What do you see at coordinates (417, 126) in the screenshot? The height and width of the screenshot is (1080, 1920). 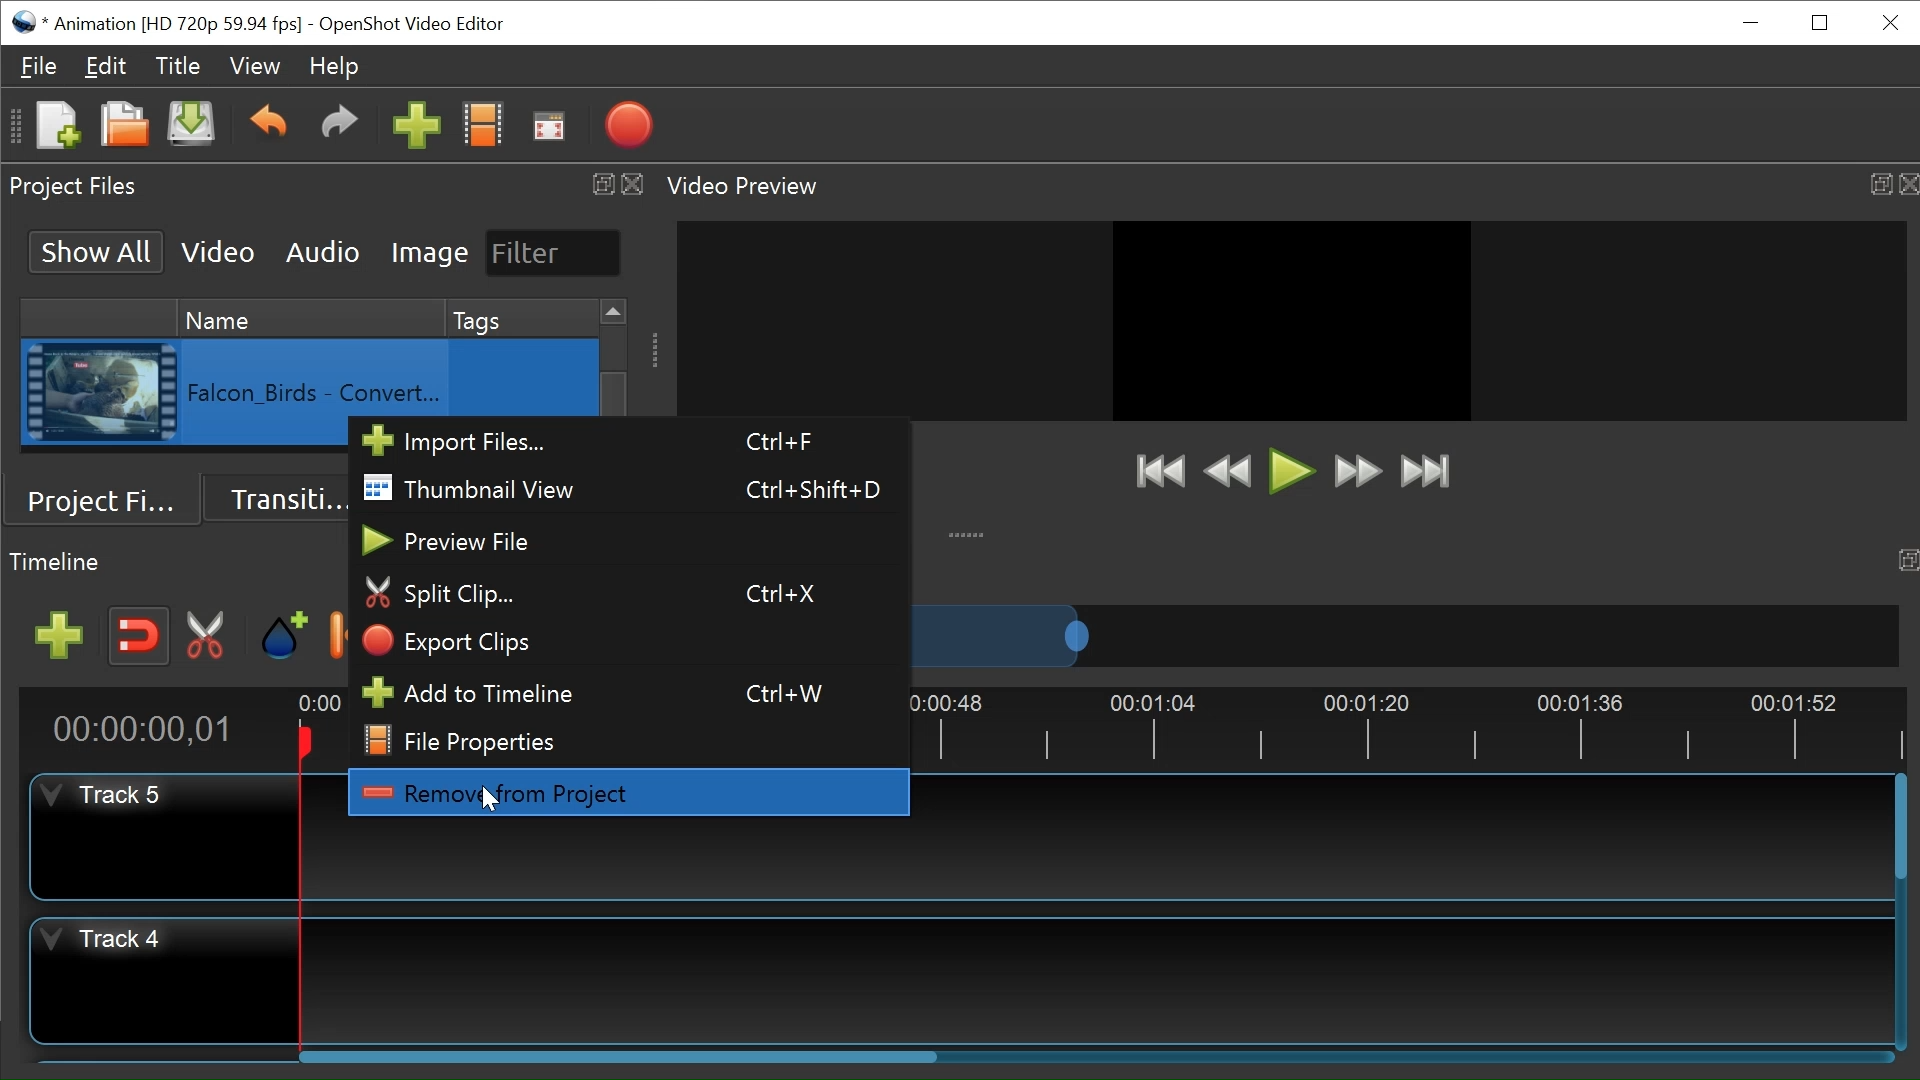 I see `Import Files` at bounding box center [417, 126].